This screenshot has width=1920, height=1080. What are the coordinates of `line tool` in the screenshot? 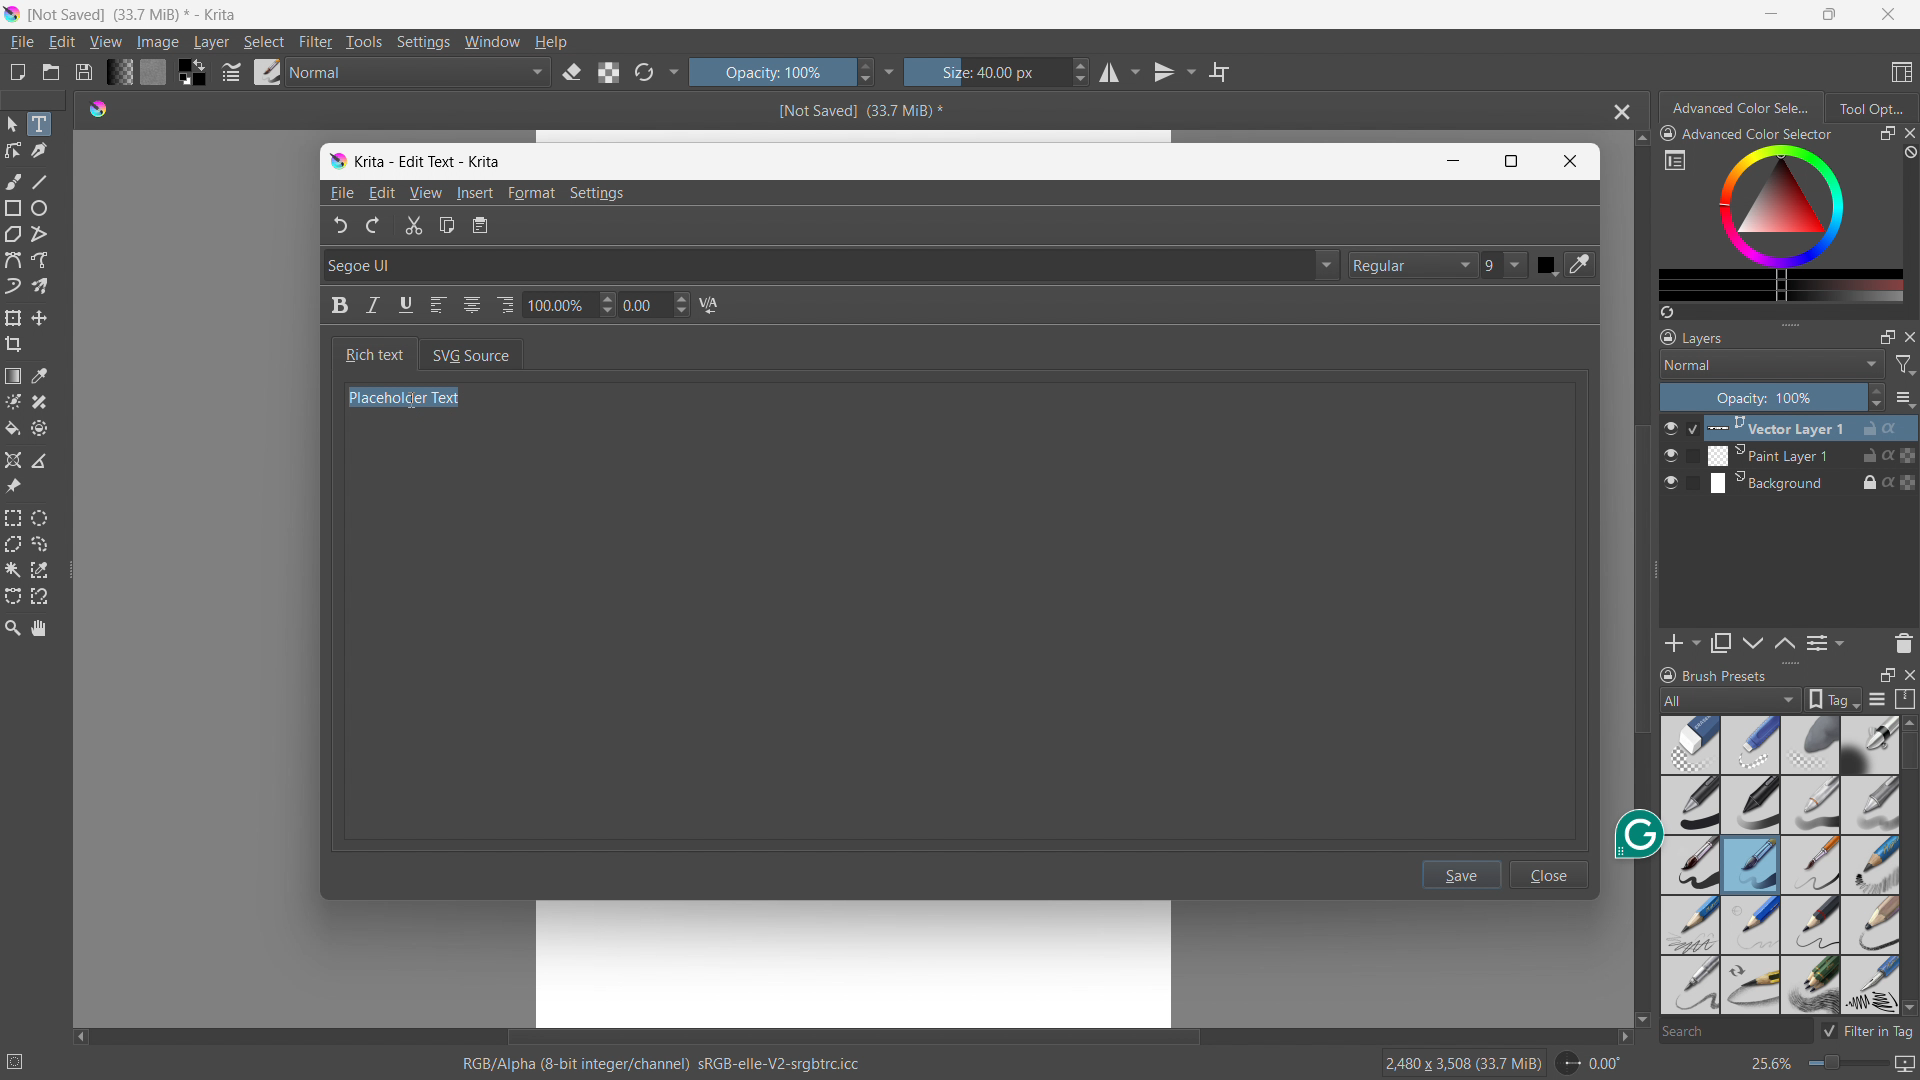 It's located at (41, 181).